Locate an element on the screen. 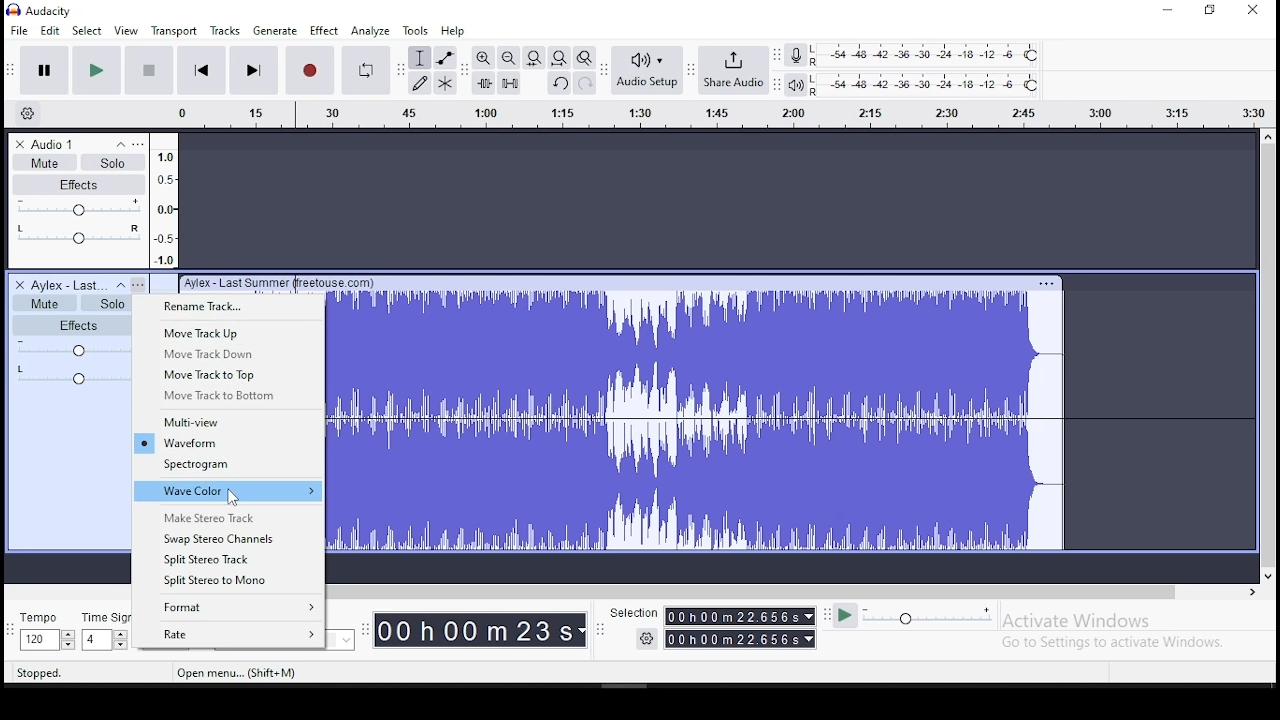 The image size is (1280, 720). effects is located at coordinates (70, 325).